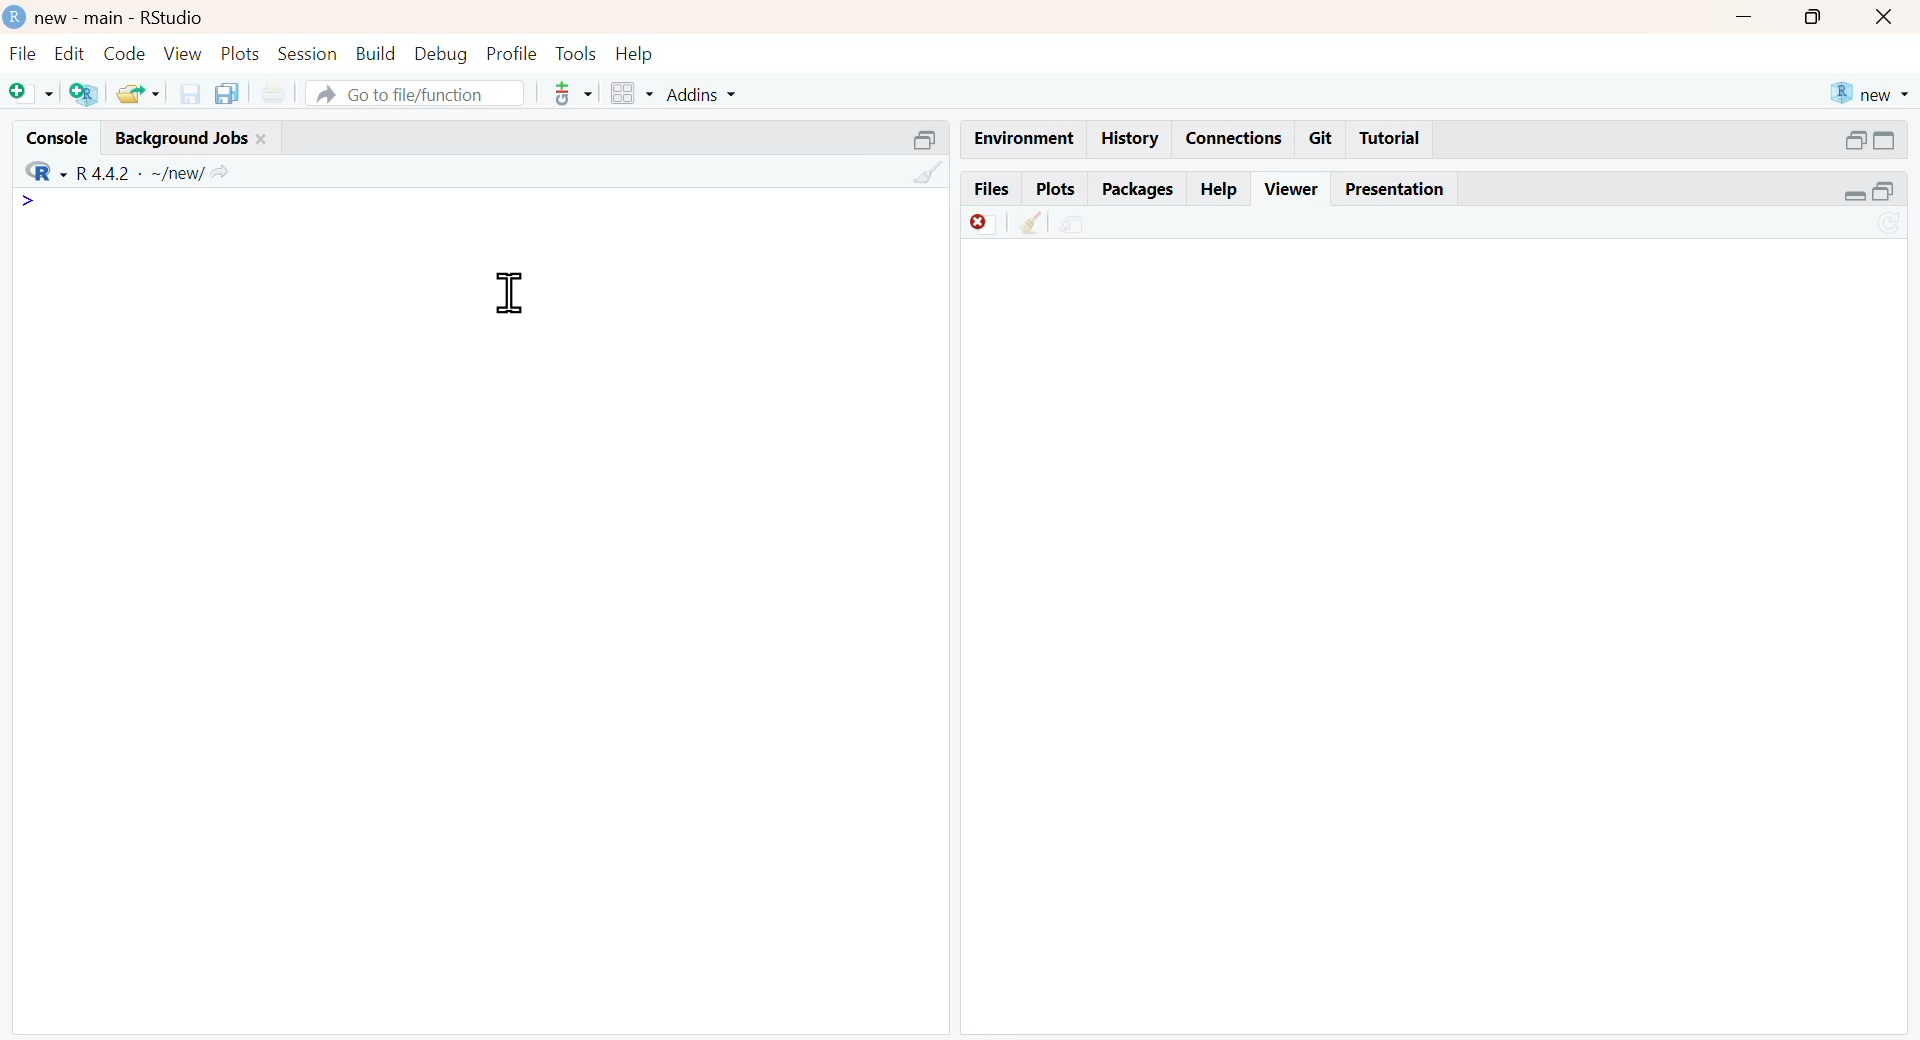 The width and height of the screenshot is (1920, 1040). What do you see at coordinates (184, 92) in the screenshot?
I see `Save current doc` at bounding box center [184, 92].